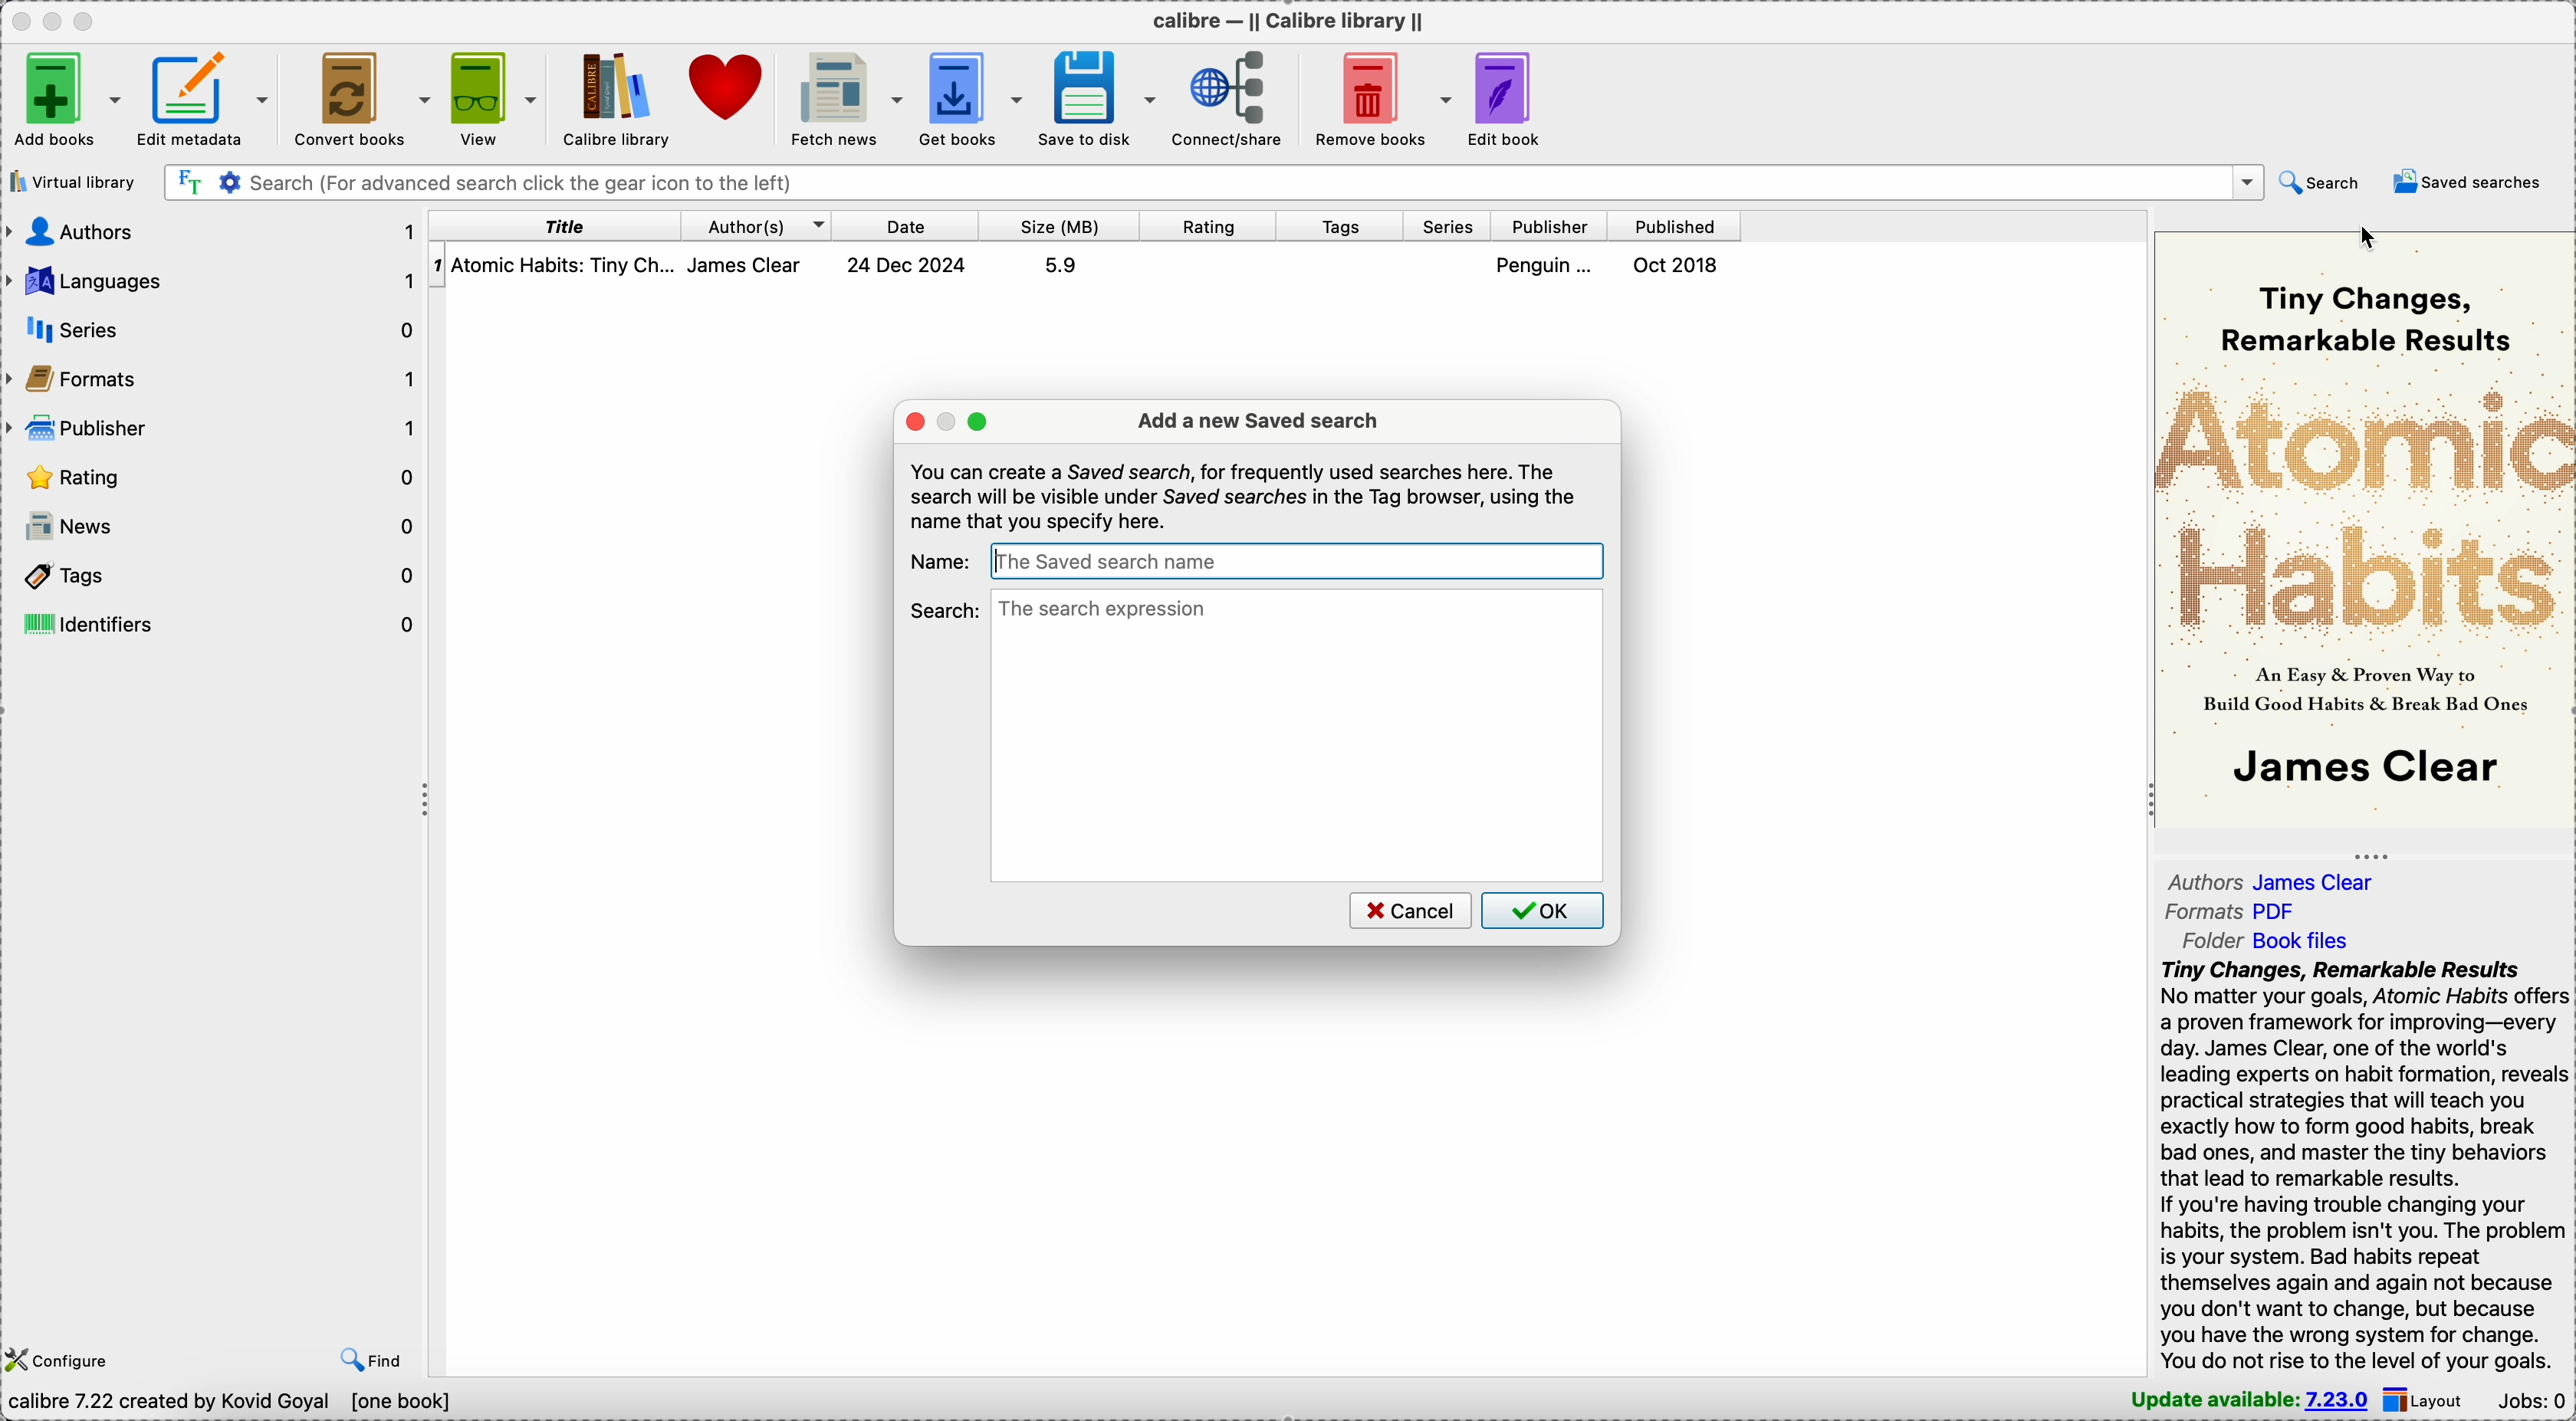 The height and width of the screenshot is (1421, 2576). I want to click on folder Book files, so click(2264, 941).